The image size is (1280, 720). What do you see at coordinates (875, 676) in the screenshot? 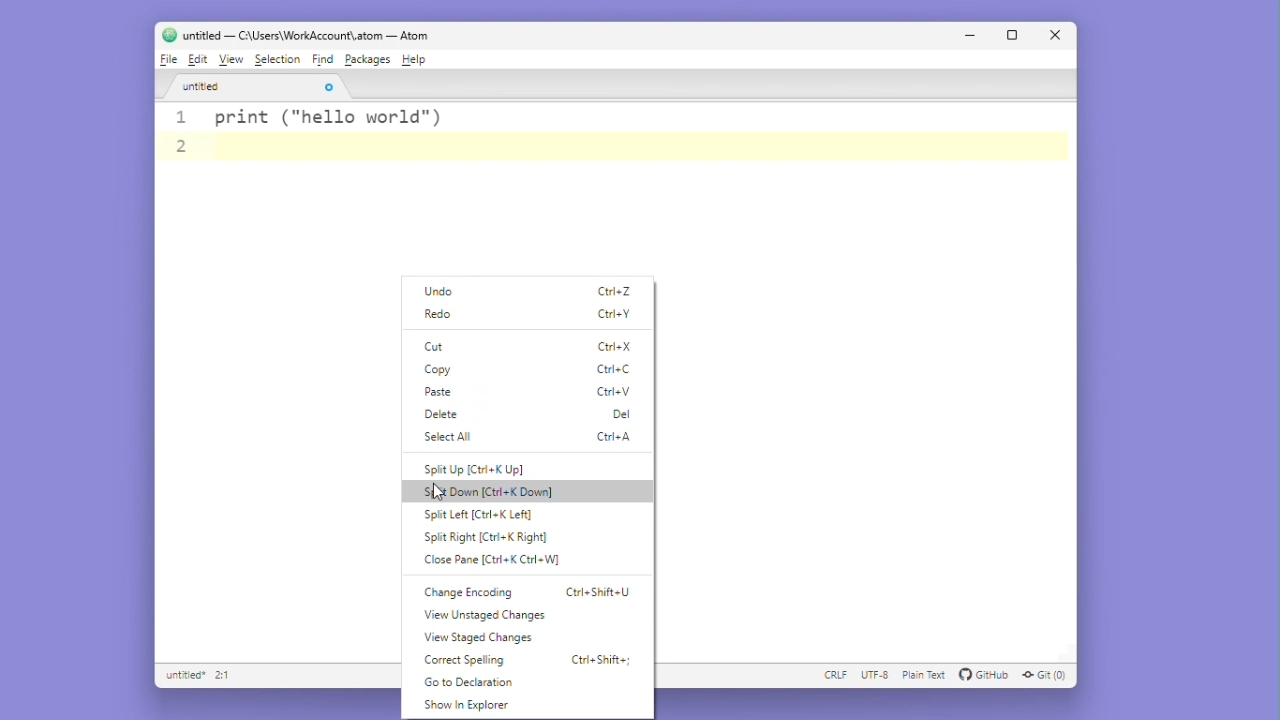
I see `UTF - 8` at bounding box center [875, 676].